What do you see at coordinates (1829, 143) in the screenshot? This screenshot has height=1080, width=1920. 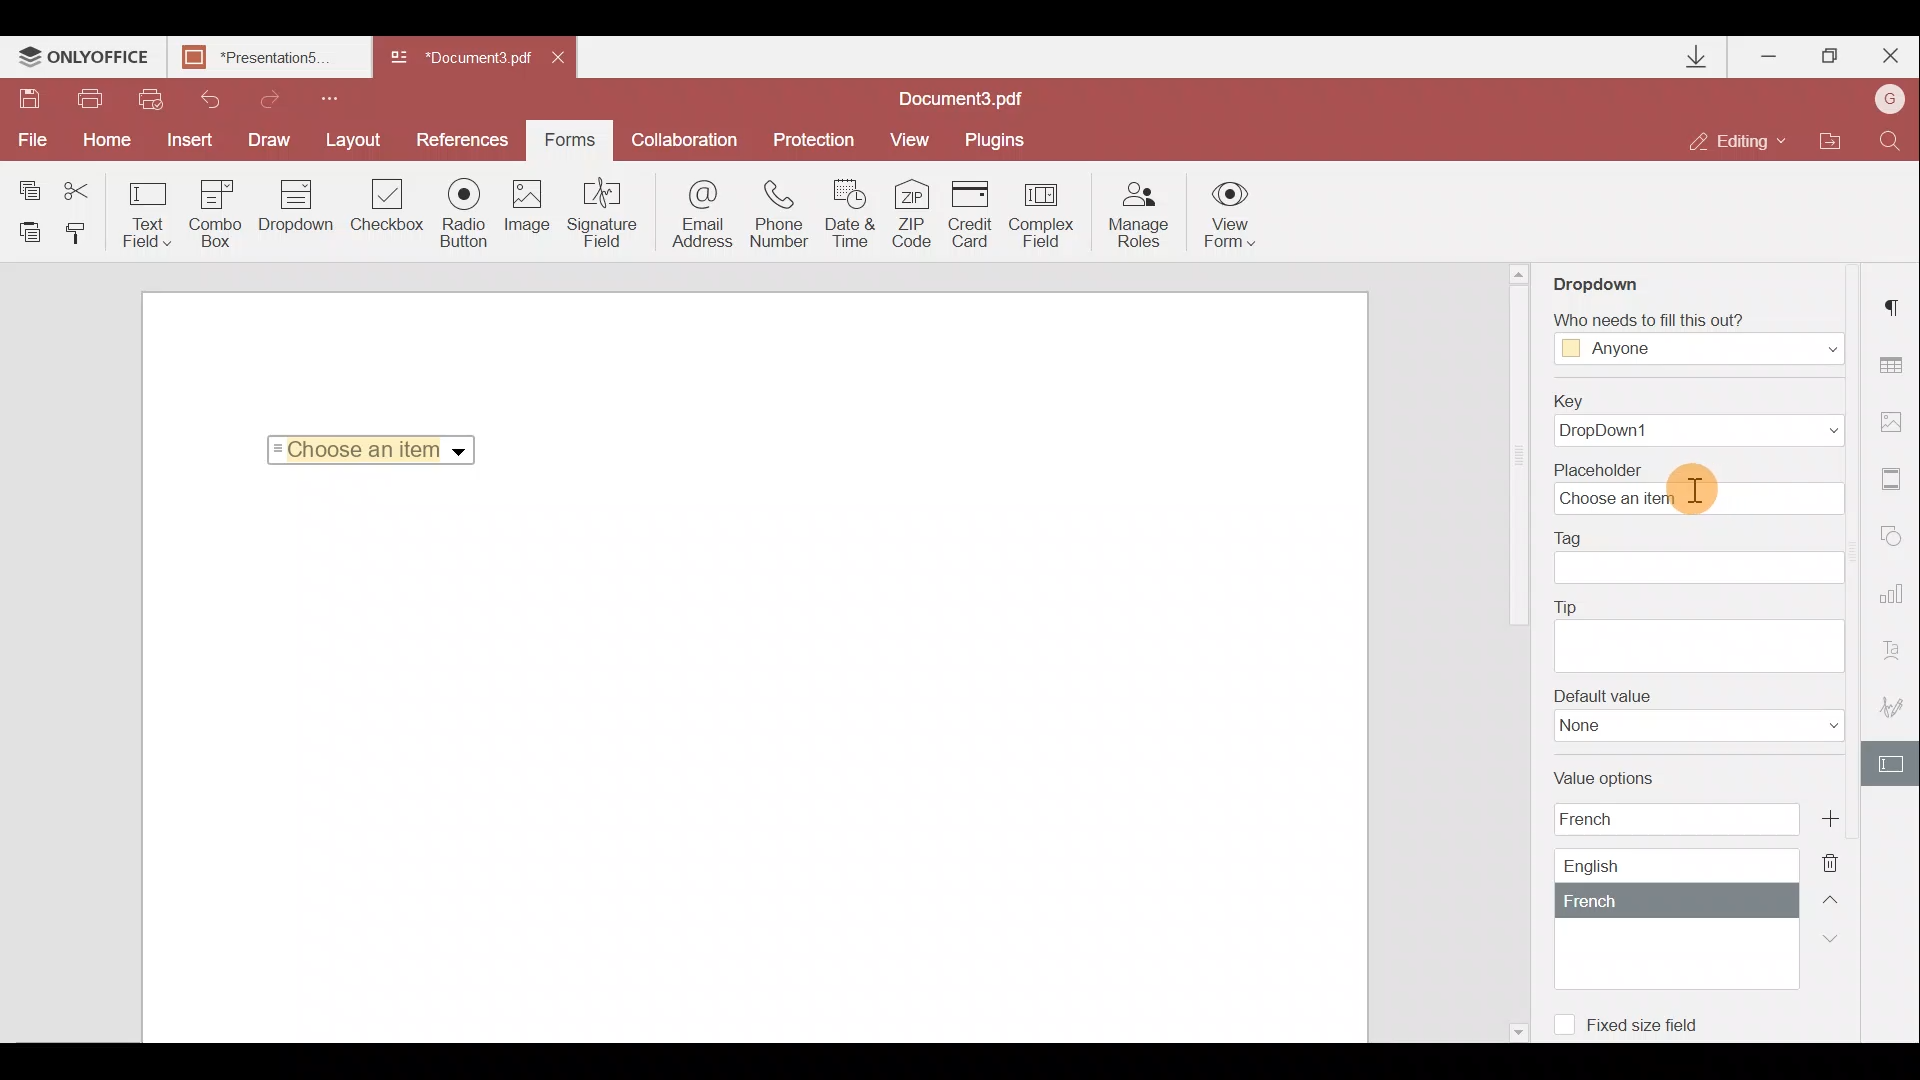 I see `Open file location` at bounding box center [1829, 143].